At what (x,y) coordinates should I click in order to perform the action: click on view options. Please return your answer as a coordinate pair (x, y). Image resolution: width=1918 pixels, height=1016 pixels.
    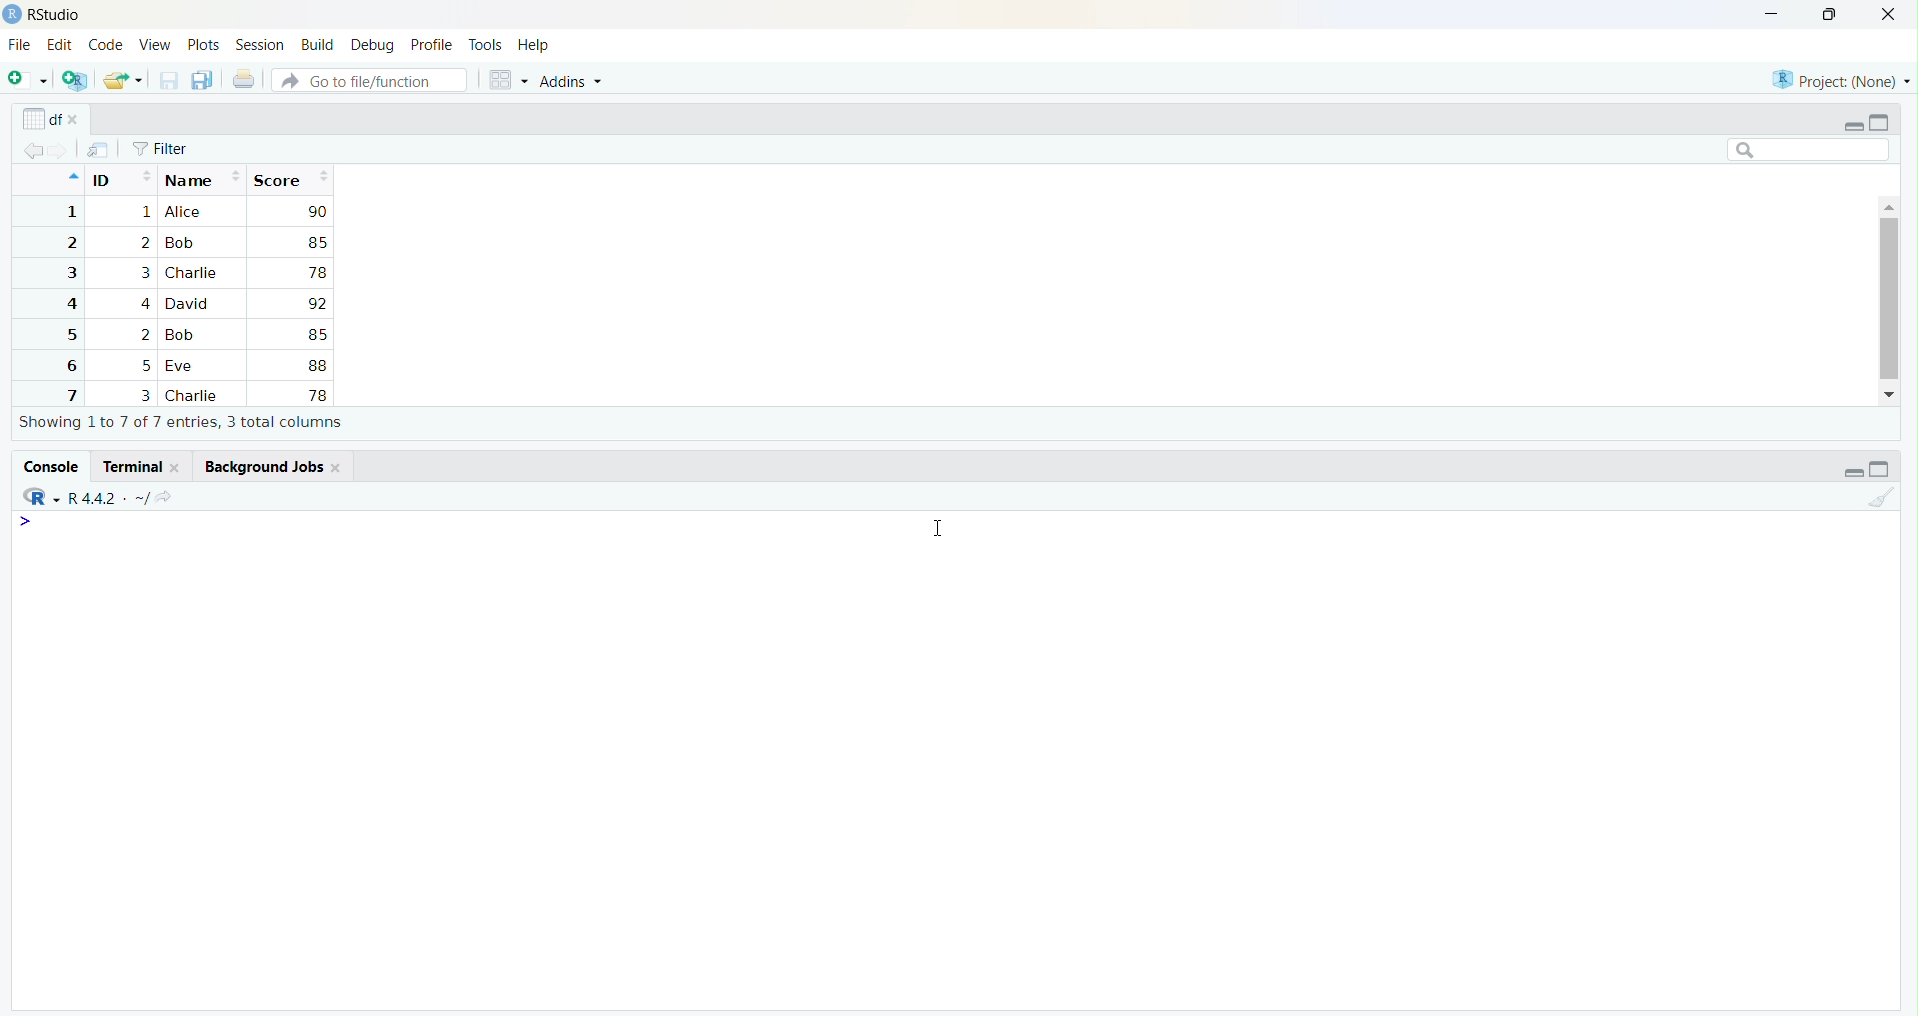
    Looking at the image, I should click on (508, 80).